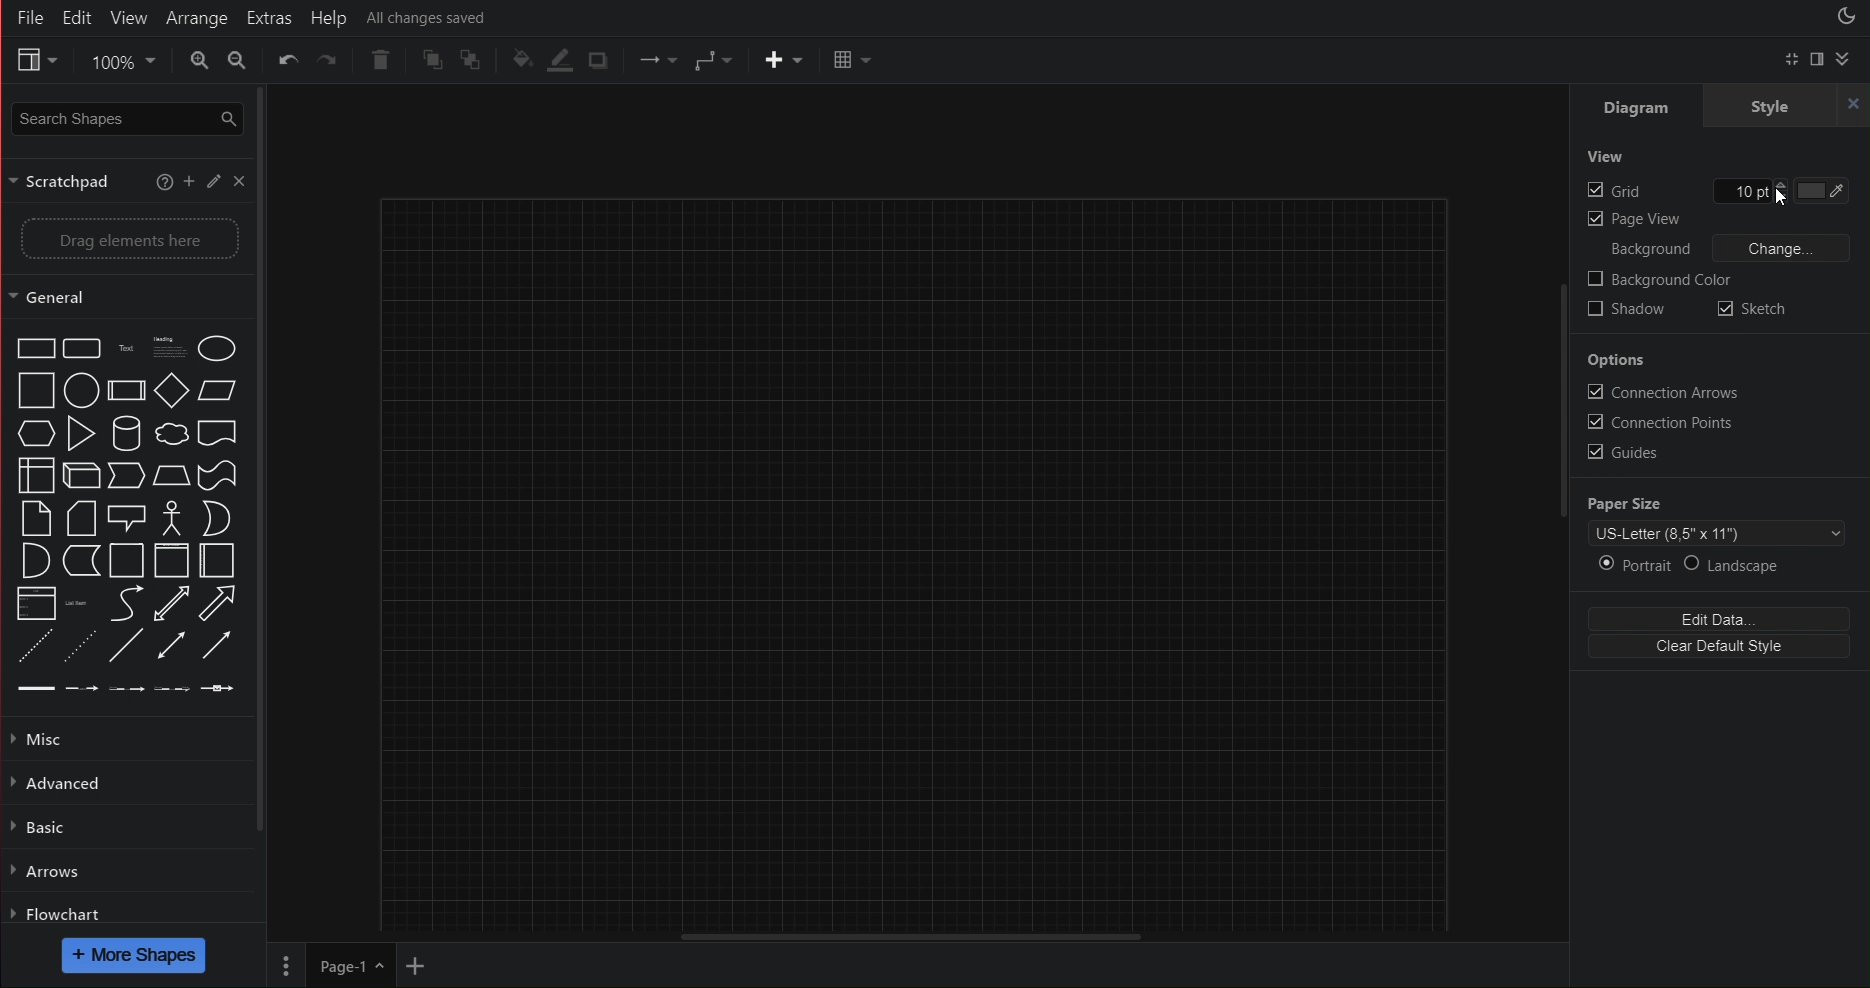  Describe the element at coordinates (216, 512) in the screenshot. I see `curve moon` at that location.